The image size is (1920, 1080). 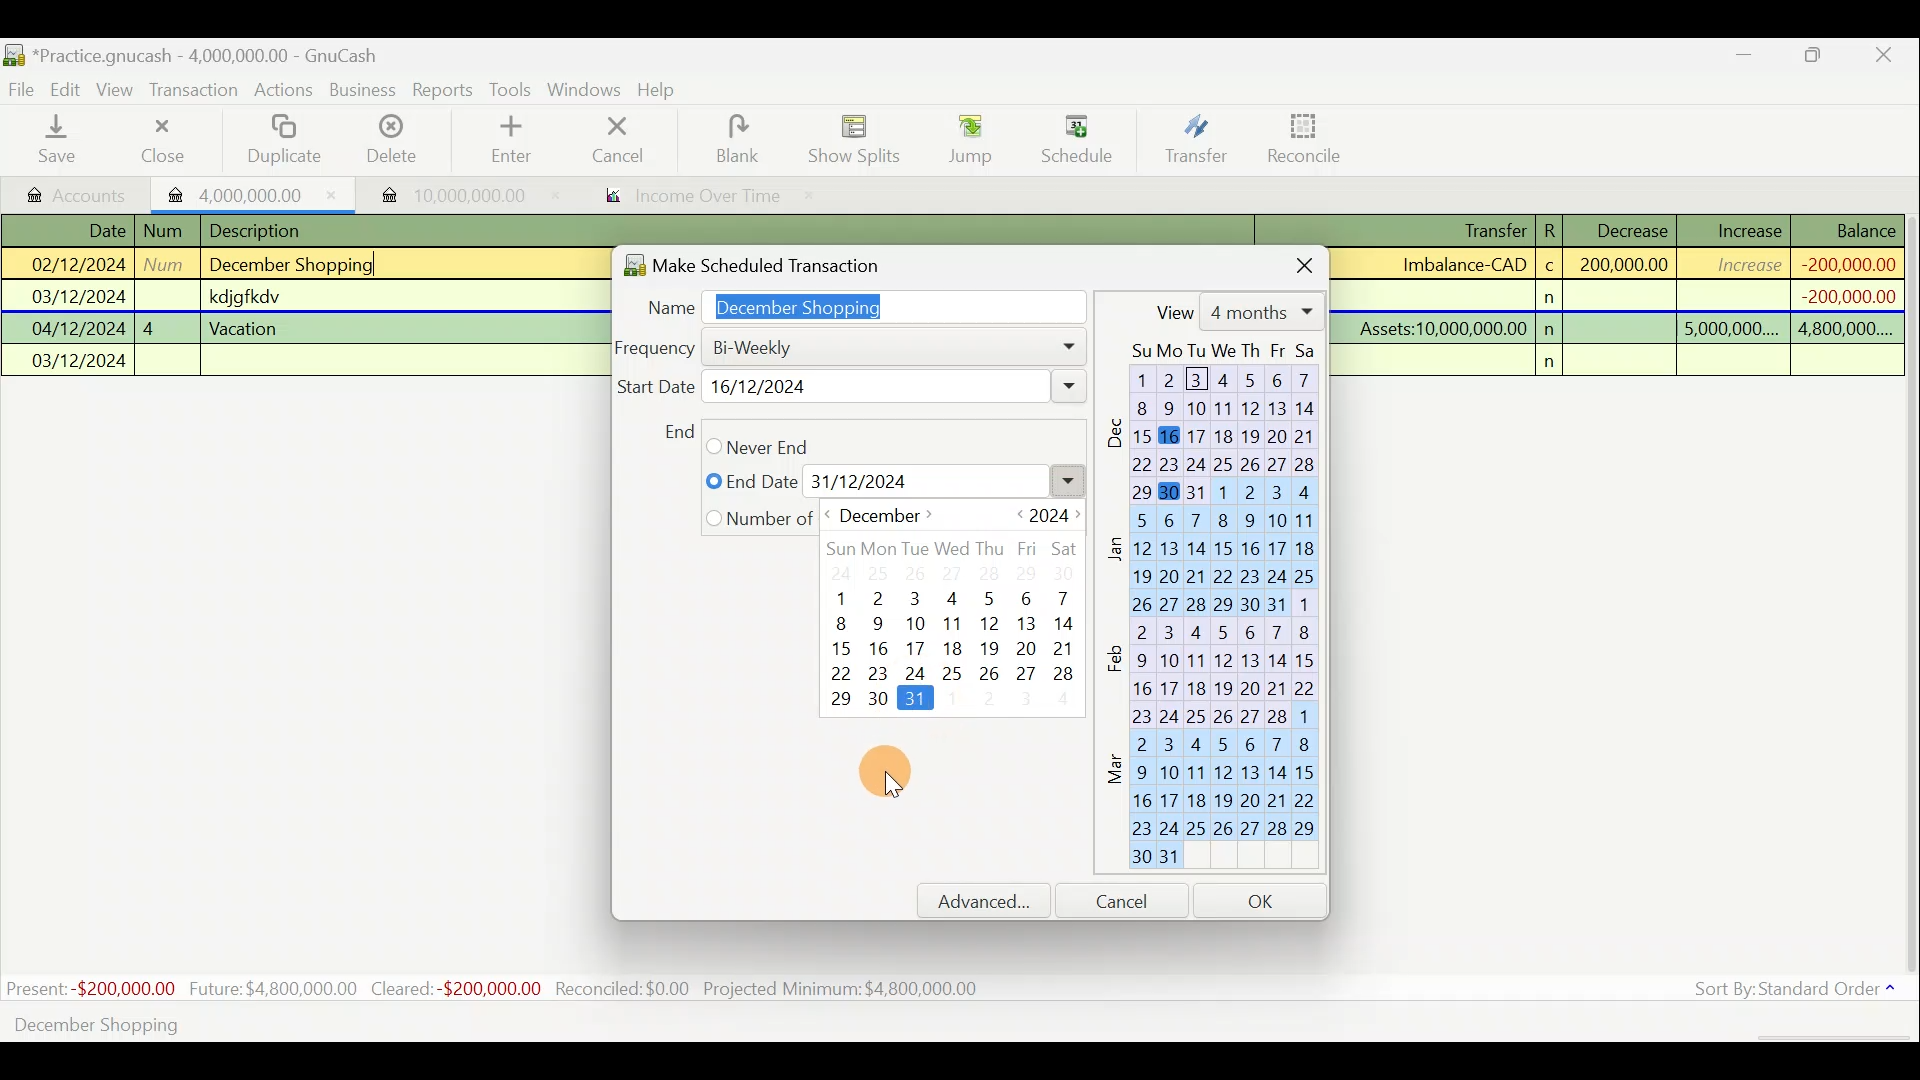 I want to click on Transaction details, so click(x=1629, y=296).